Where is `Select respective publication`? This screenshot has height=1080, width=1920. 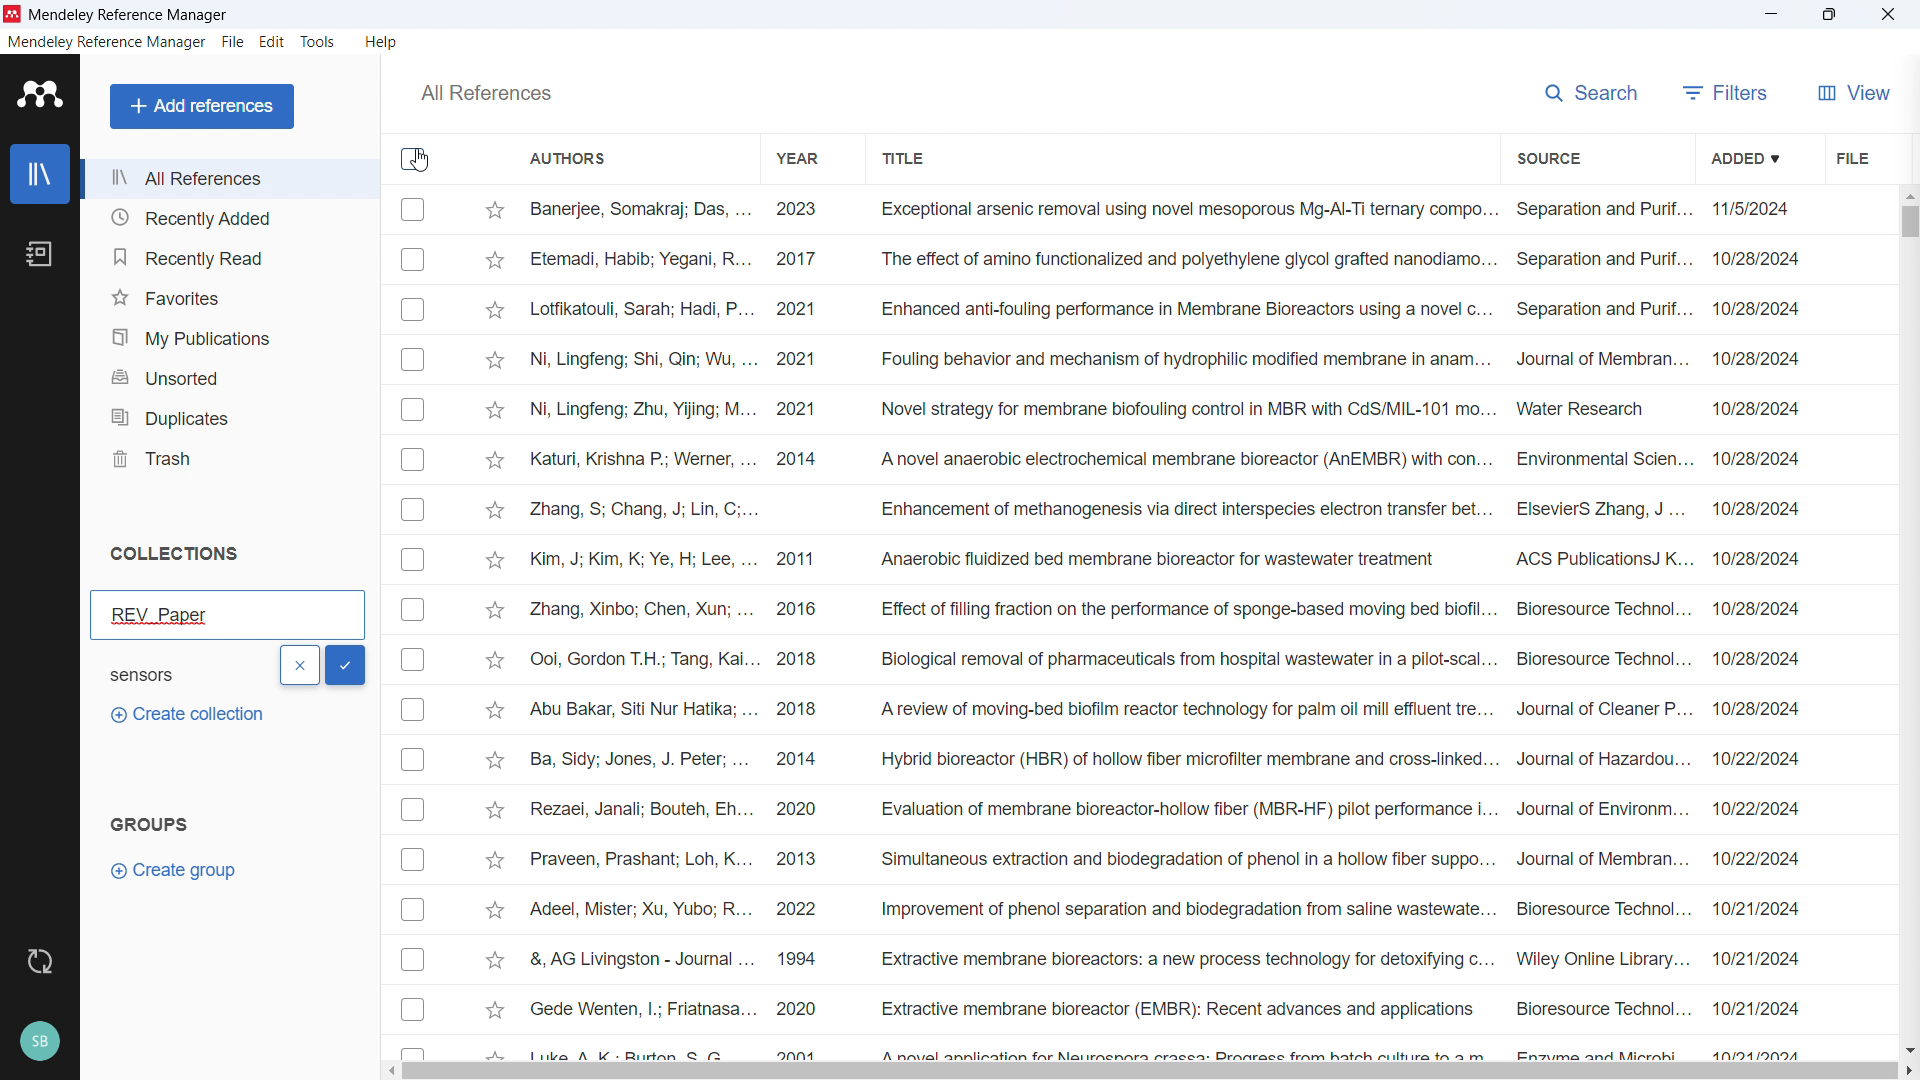
Select respective publication is located at coordinates (413, 810).